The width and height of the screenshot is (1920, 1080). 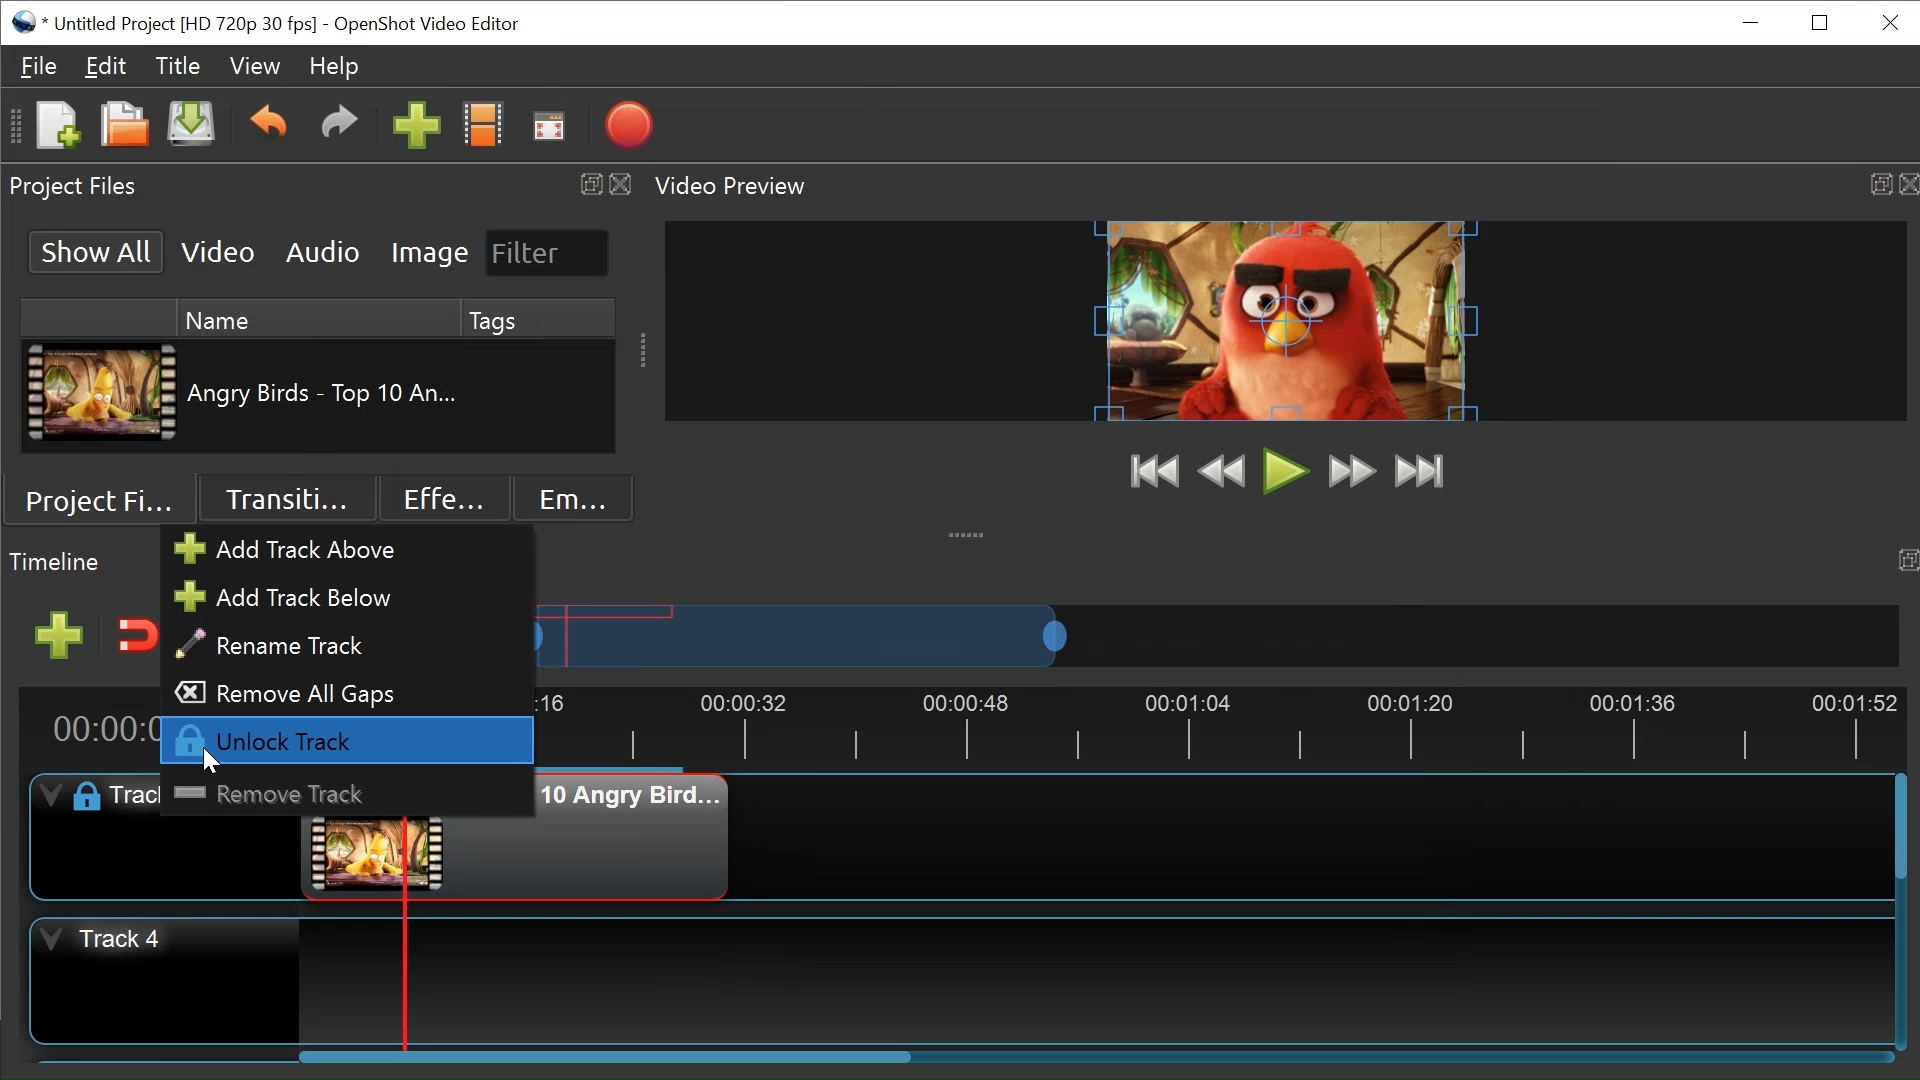 I want to click on File, so click(x=40, y=66).